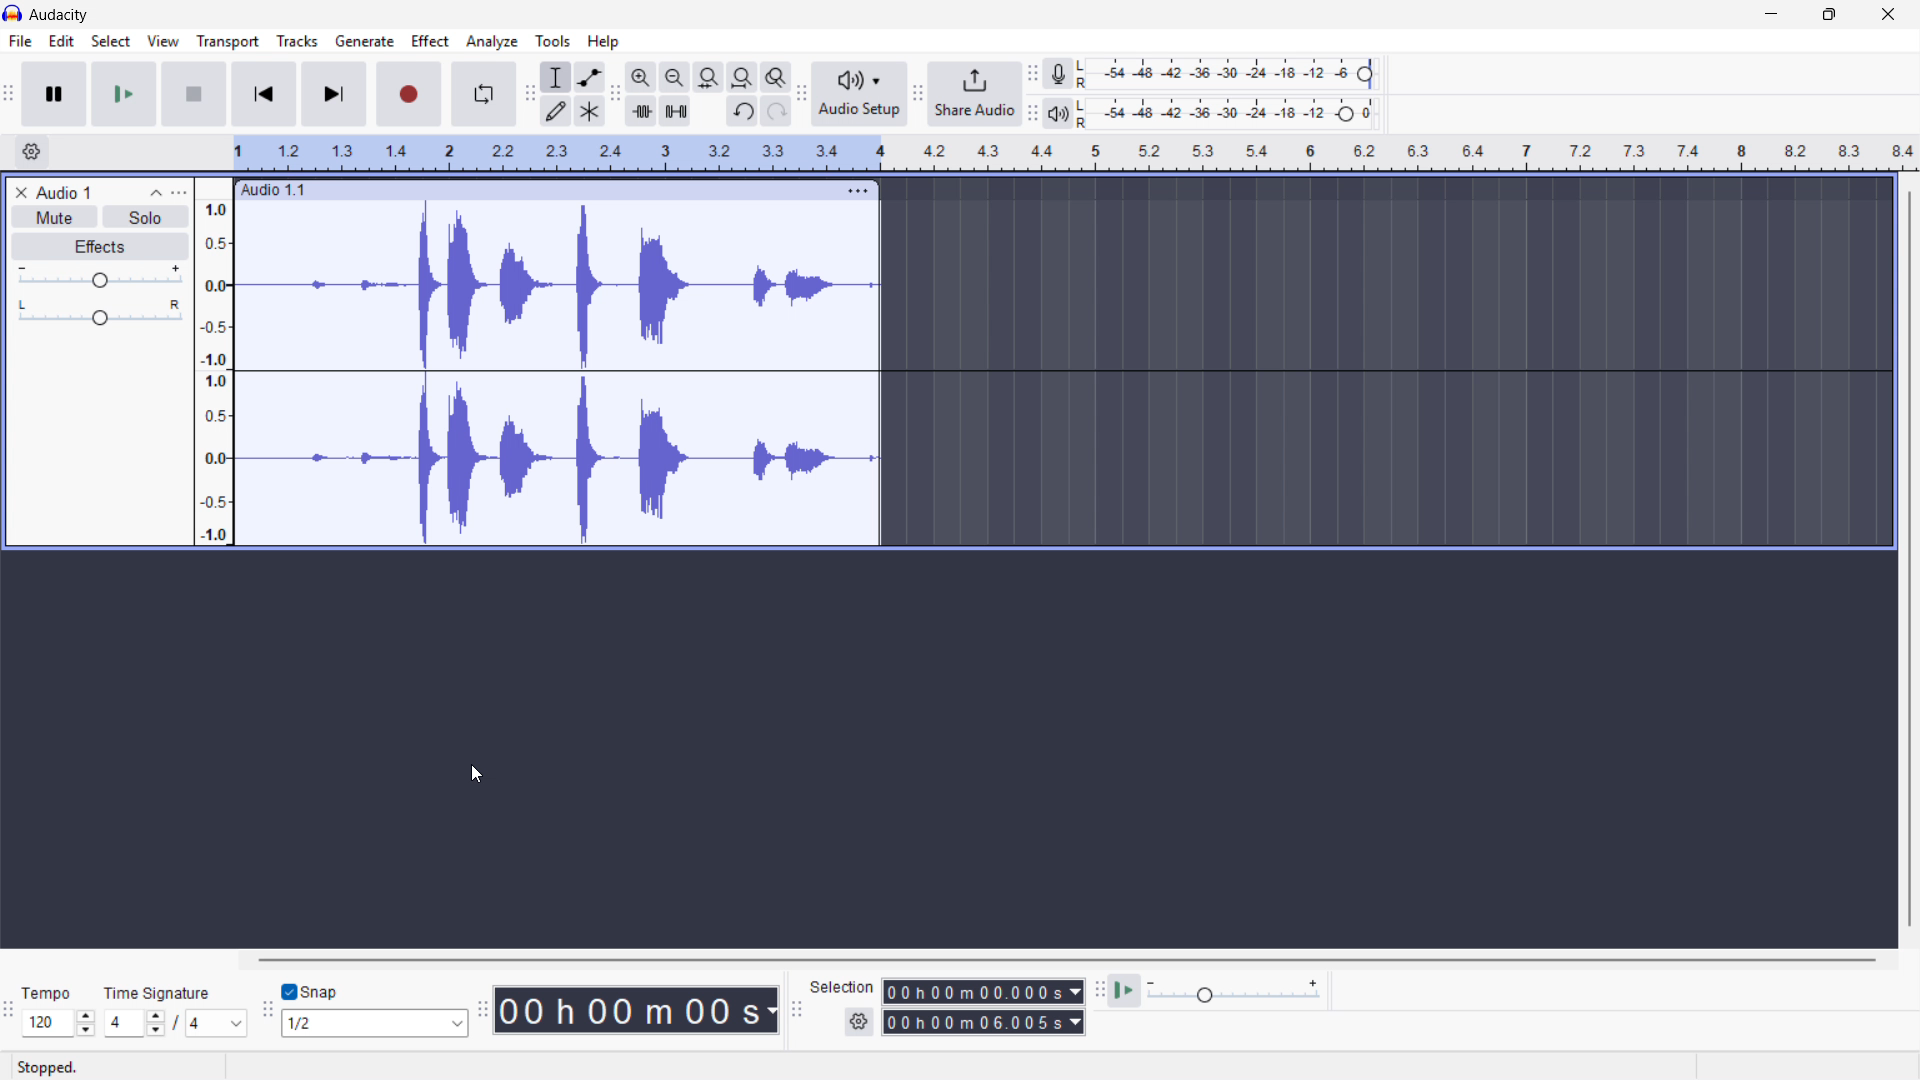  I want to click on Vertical scrollbar, so click(1910, 559).